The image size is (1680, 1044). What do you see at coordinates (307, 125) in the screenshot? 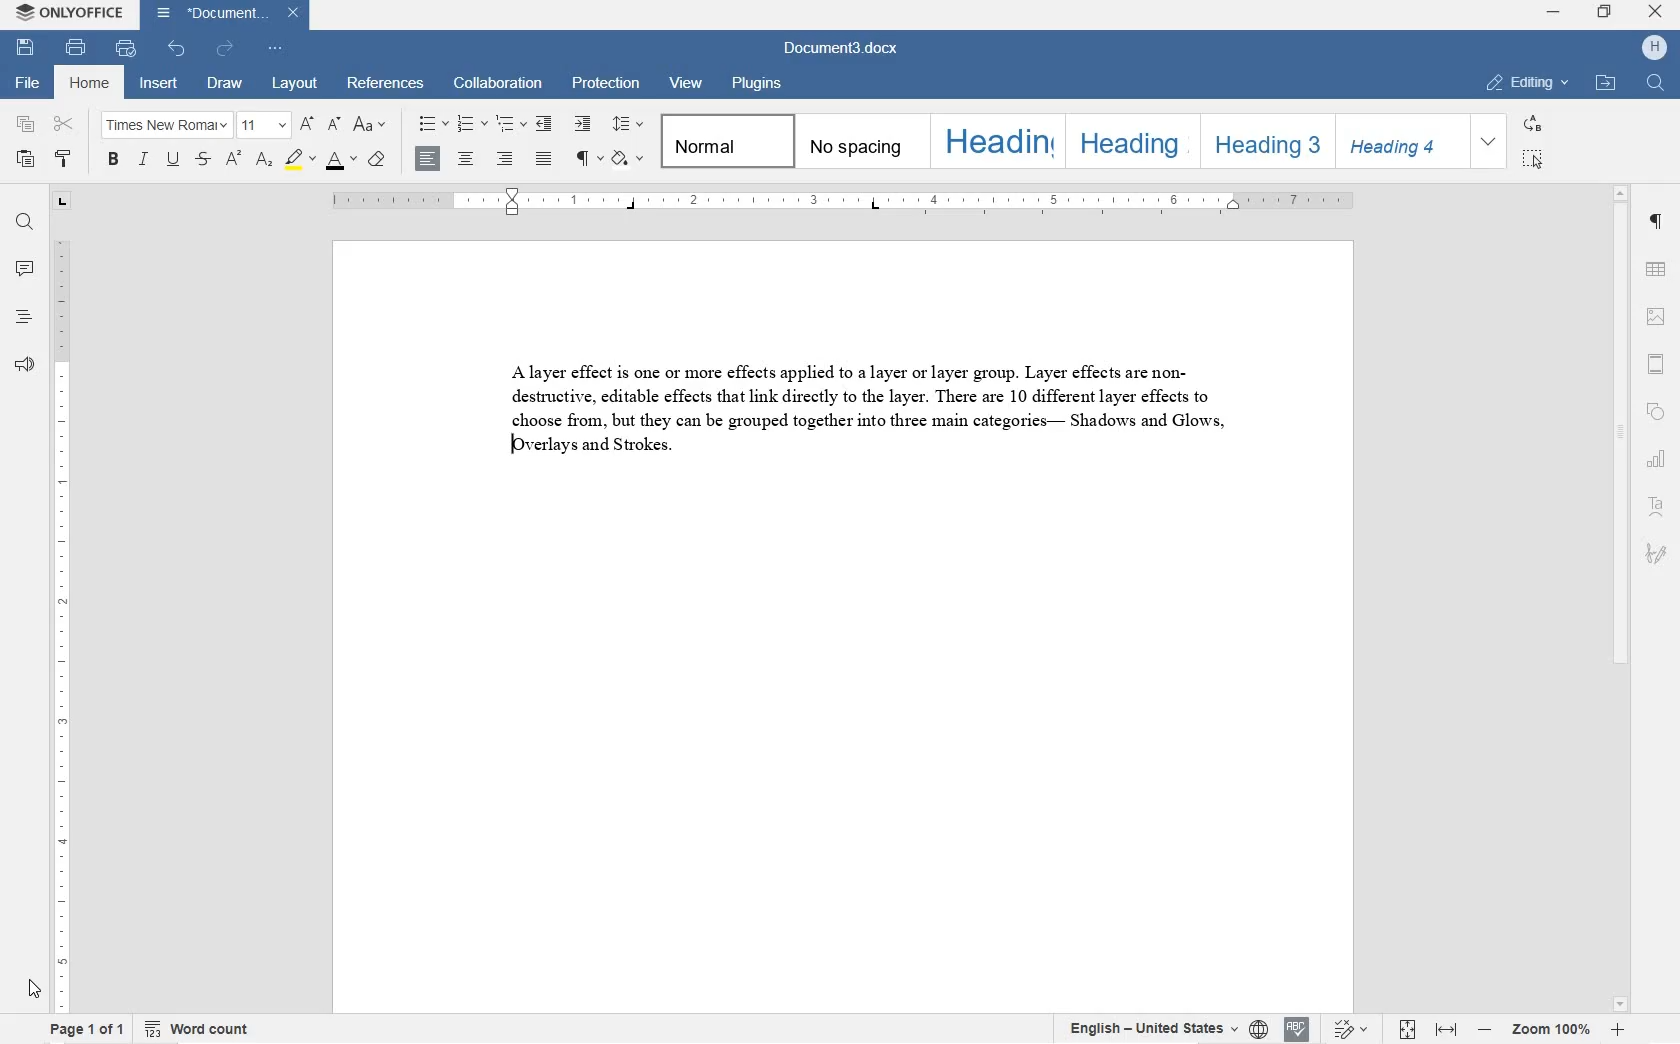
I see `increment font size` at bounding box center [307, 125].